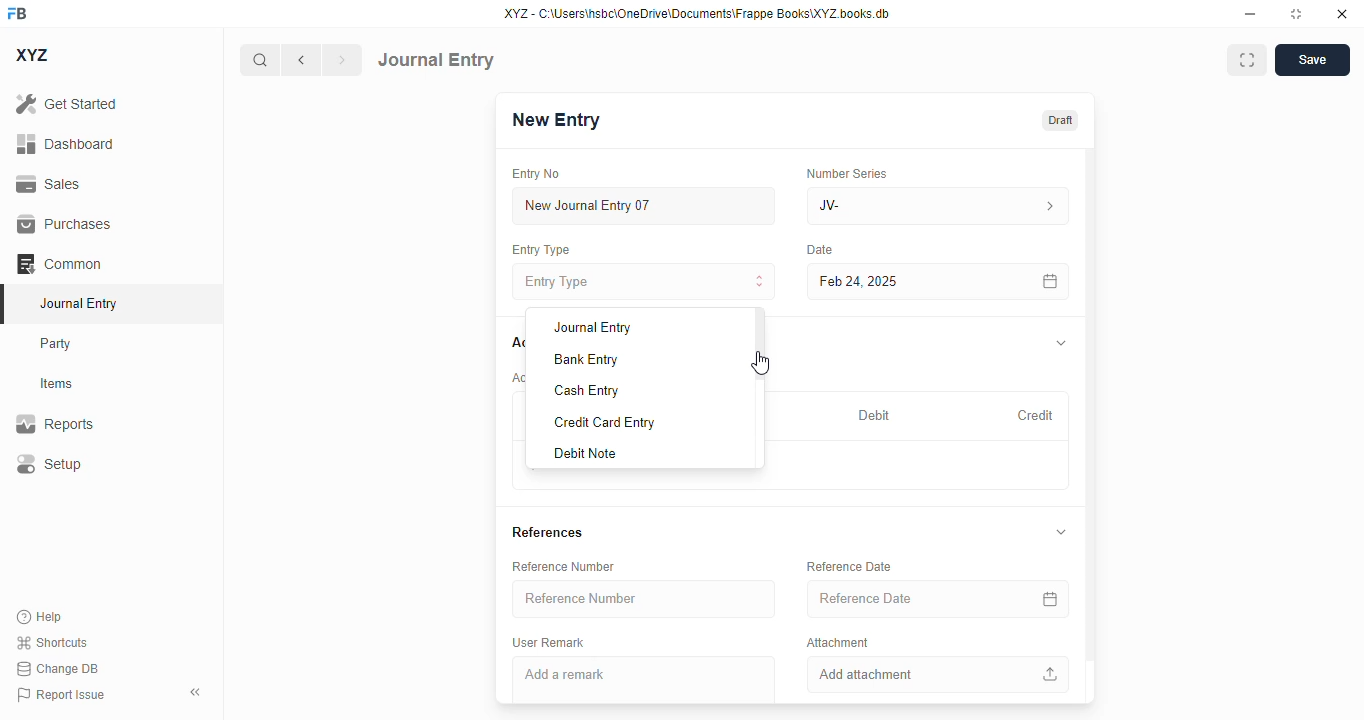 The image size is (1364, 720). I want to click on minimize, so click(1251, 14).